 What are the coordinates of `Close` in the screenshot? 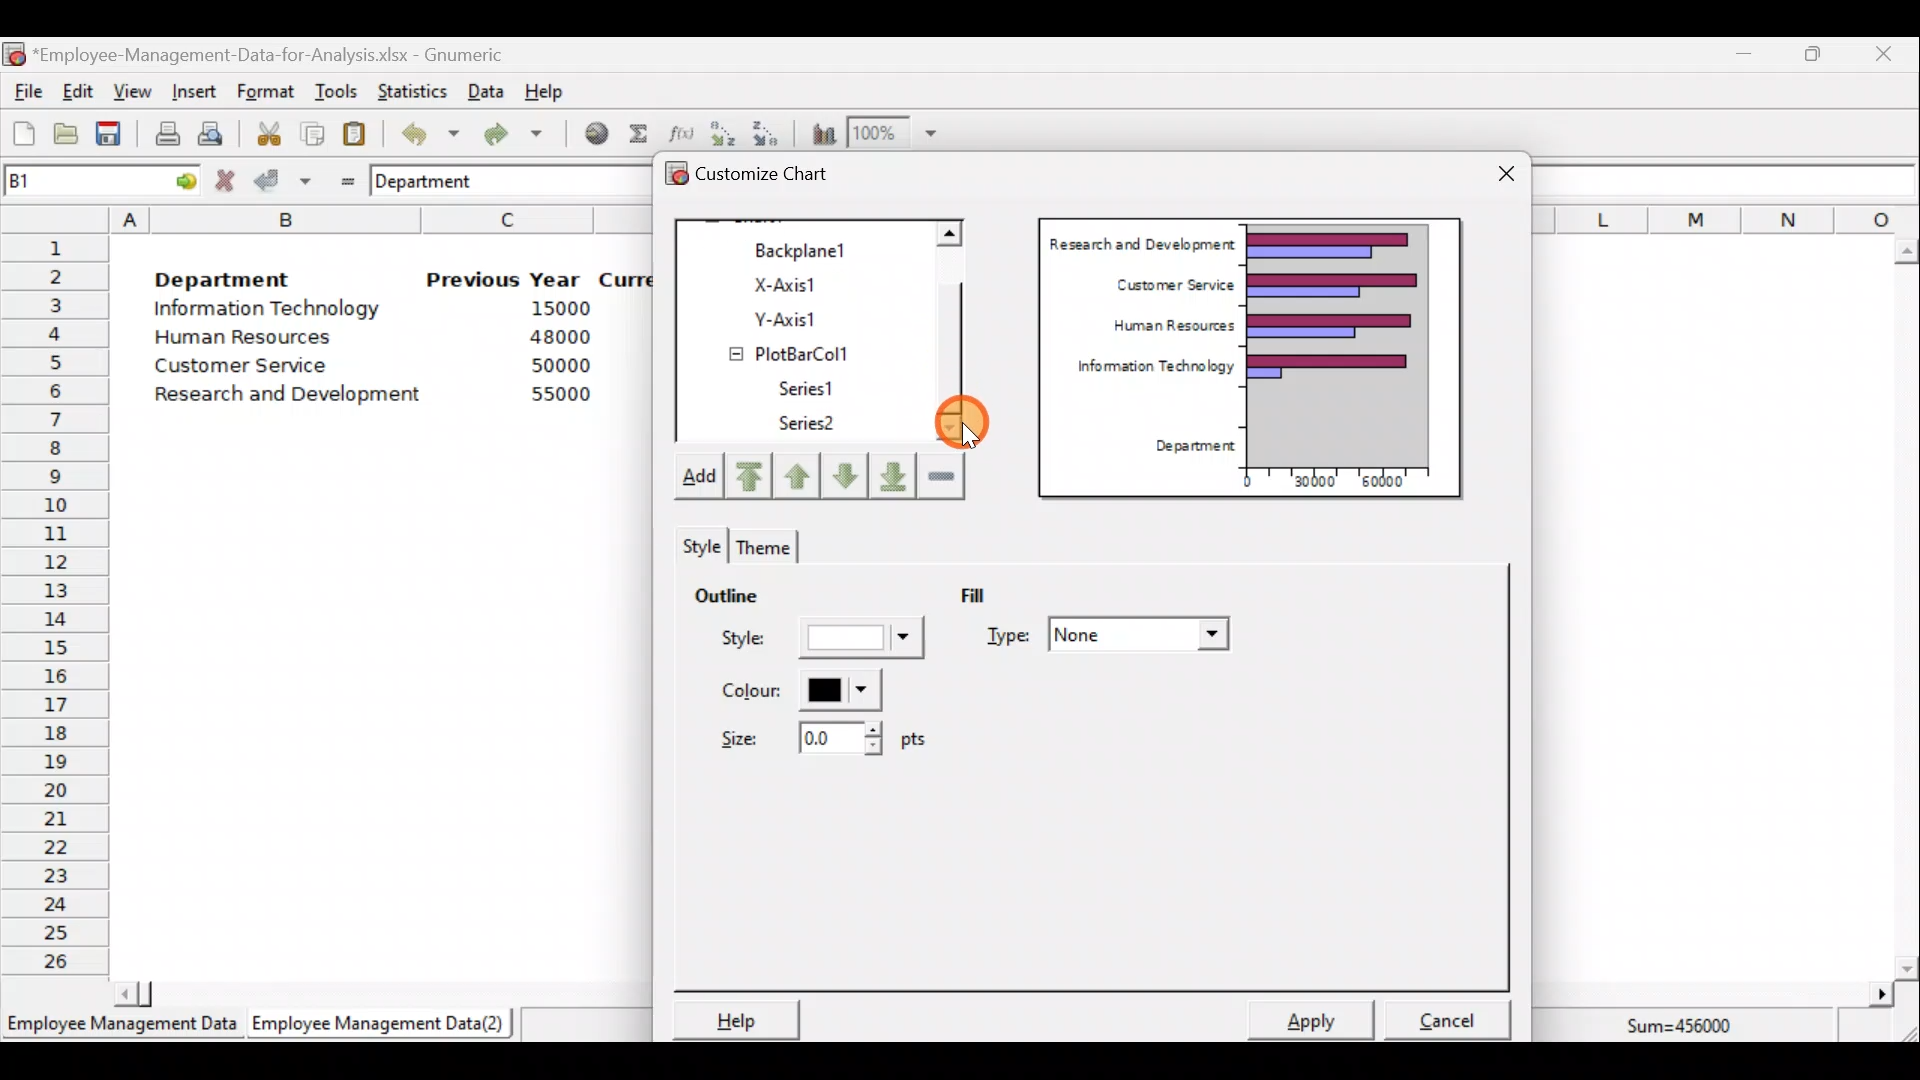 It's located at (1506, 176).